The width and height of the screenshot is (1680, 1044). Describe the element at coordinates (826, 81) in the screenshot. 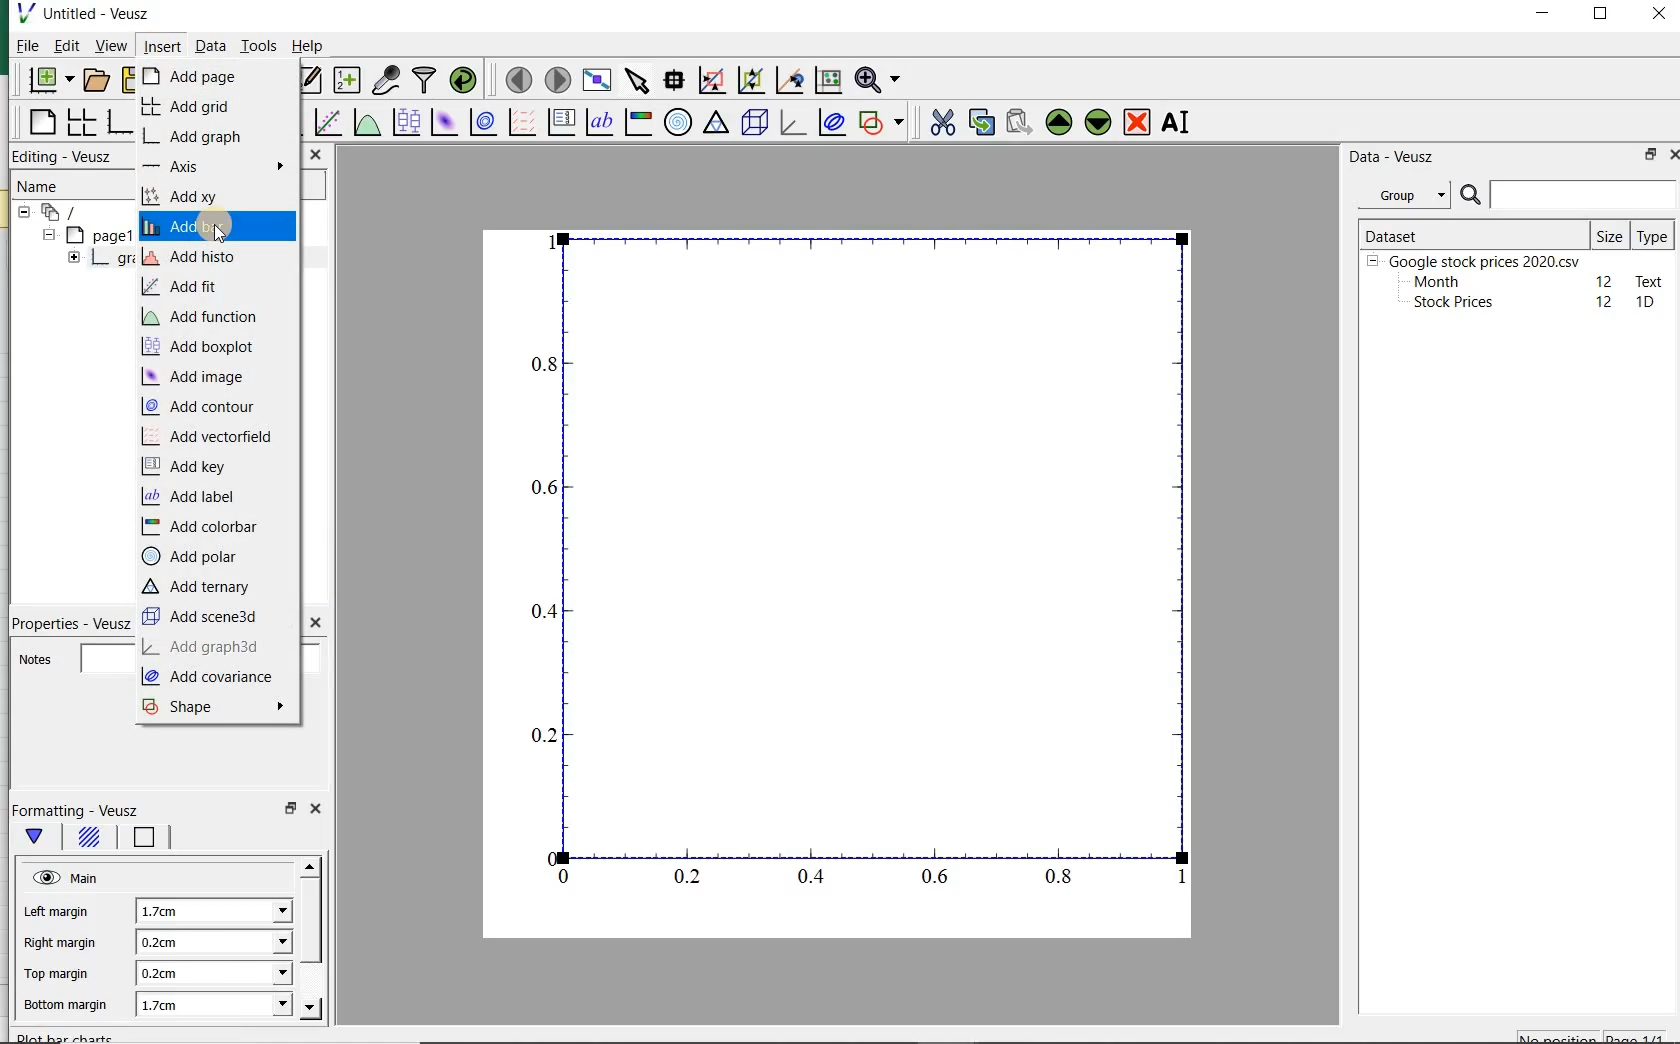

I see `click to reset graph axes` at that location.